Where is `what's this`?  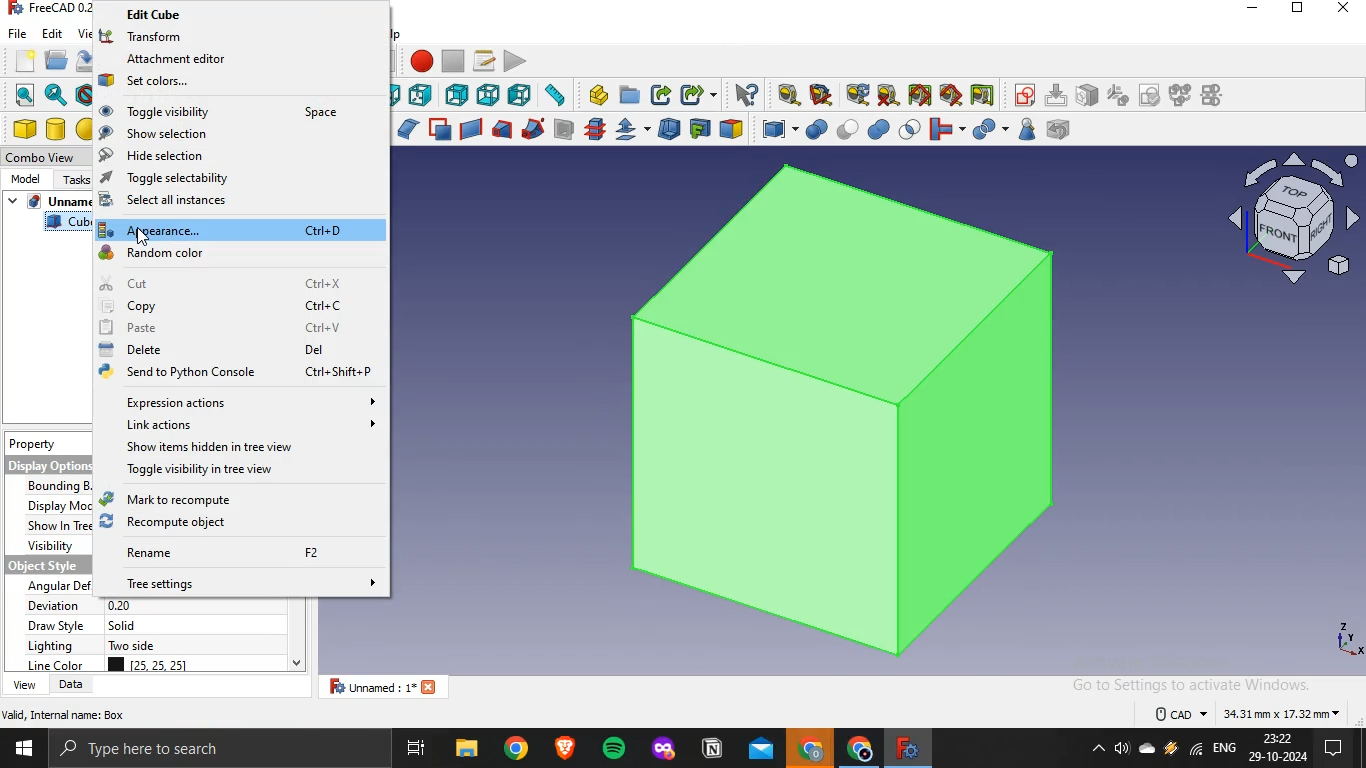 what's this is located at coordinates (746, 95).